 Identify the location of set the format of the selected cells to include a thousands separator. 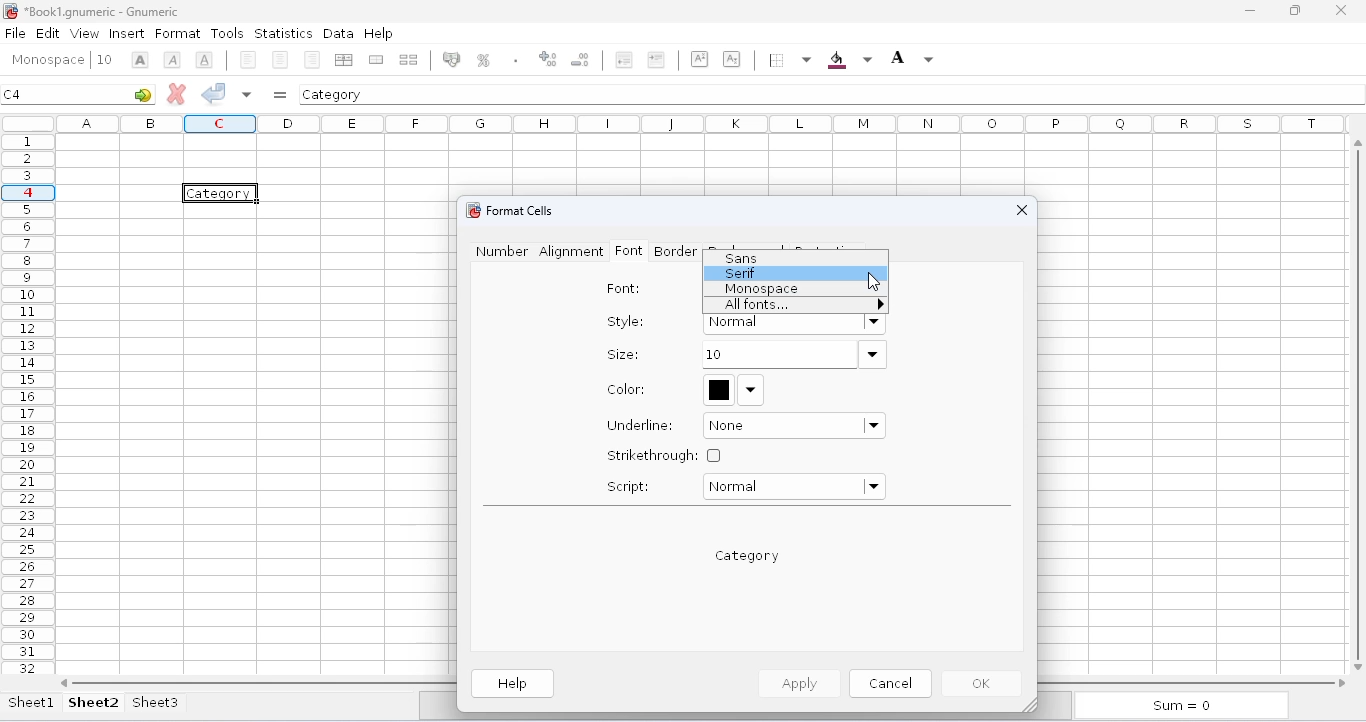
(515, 60).